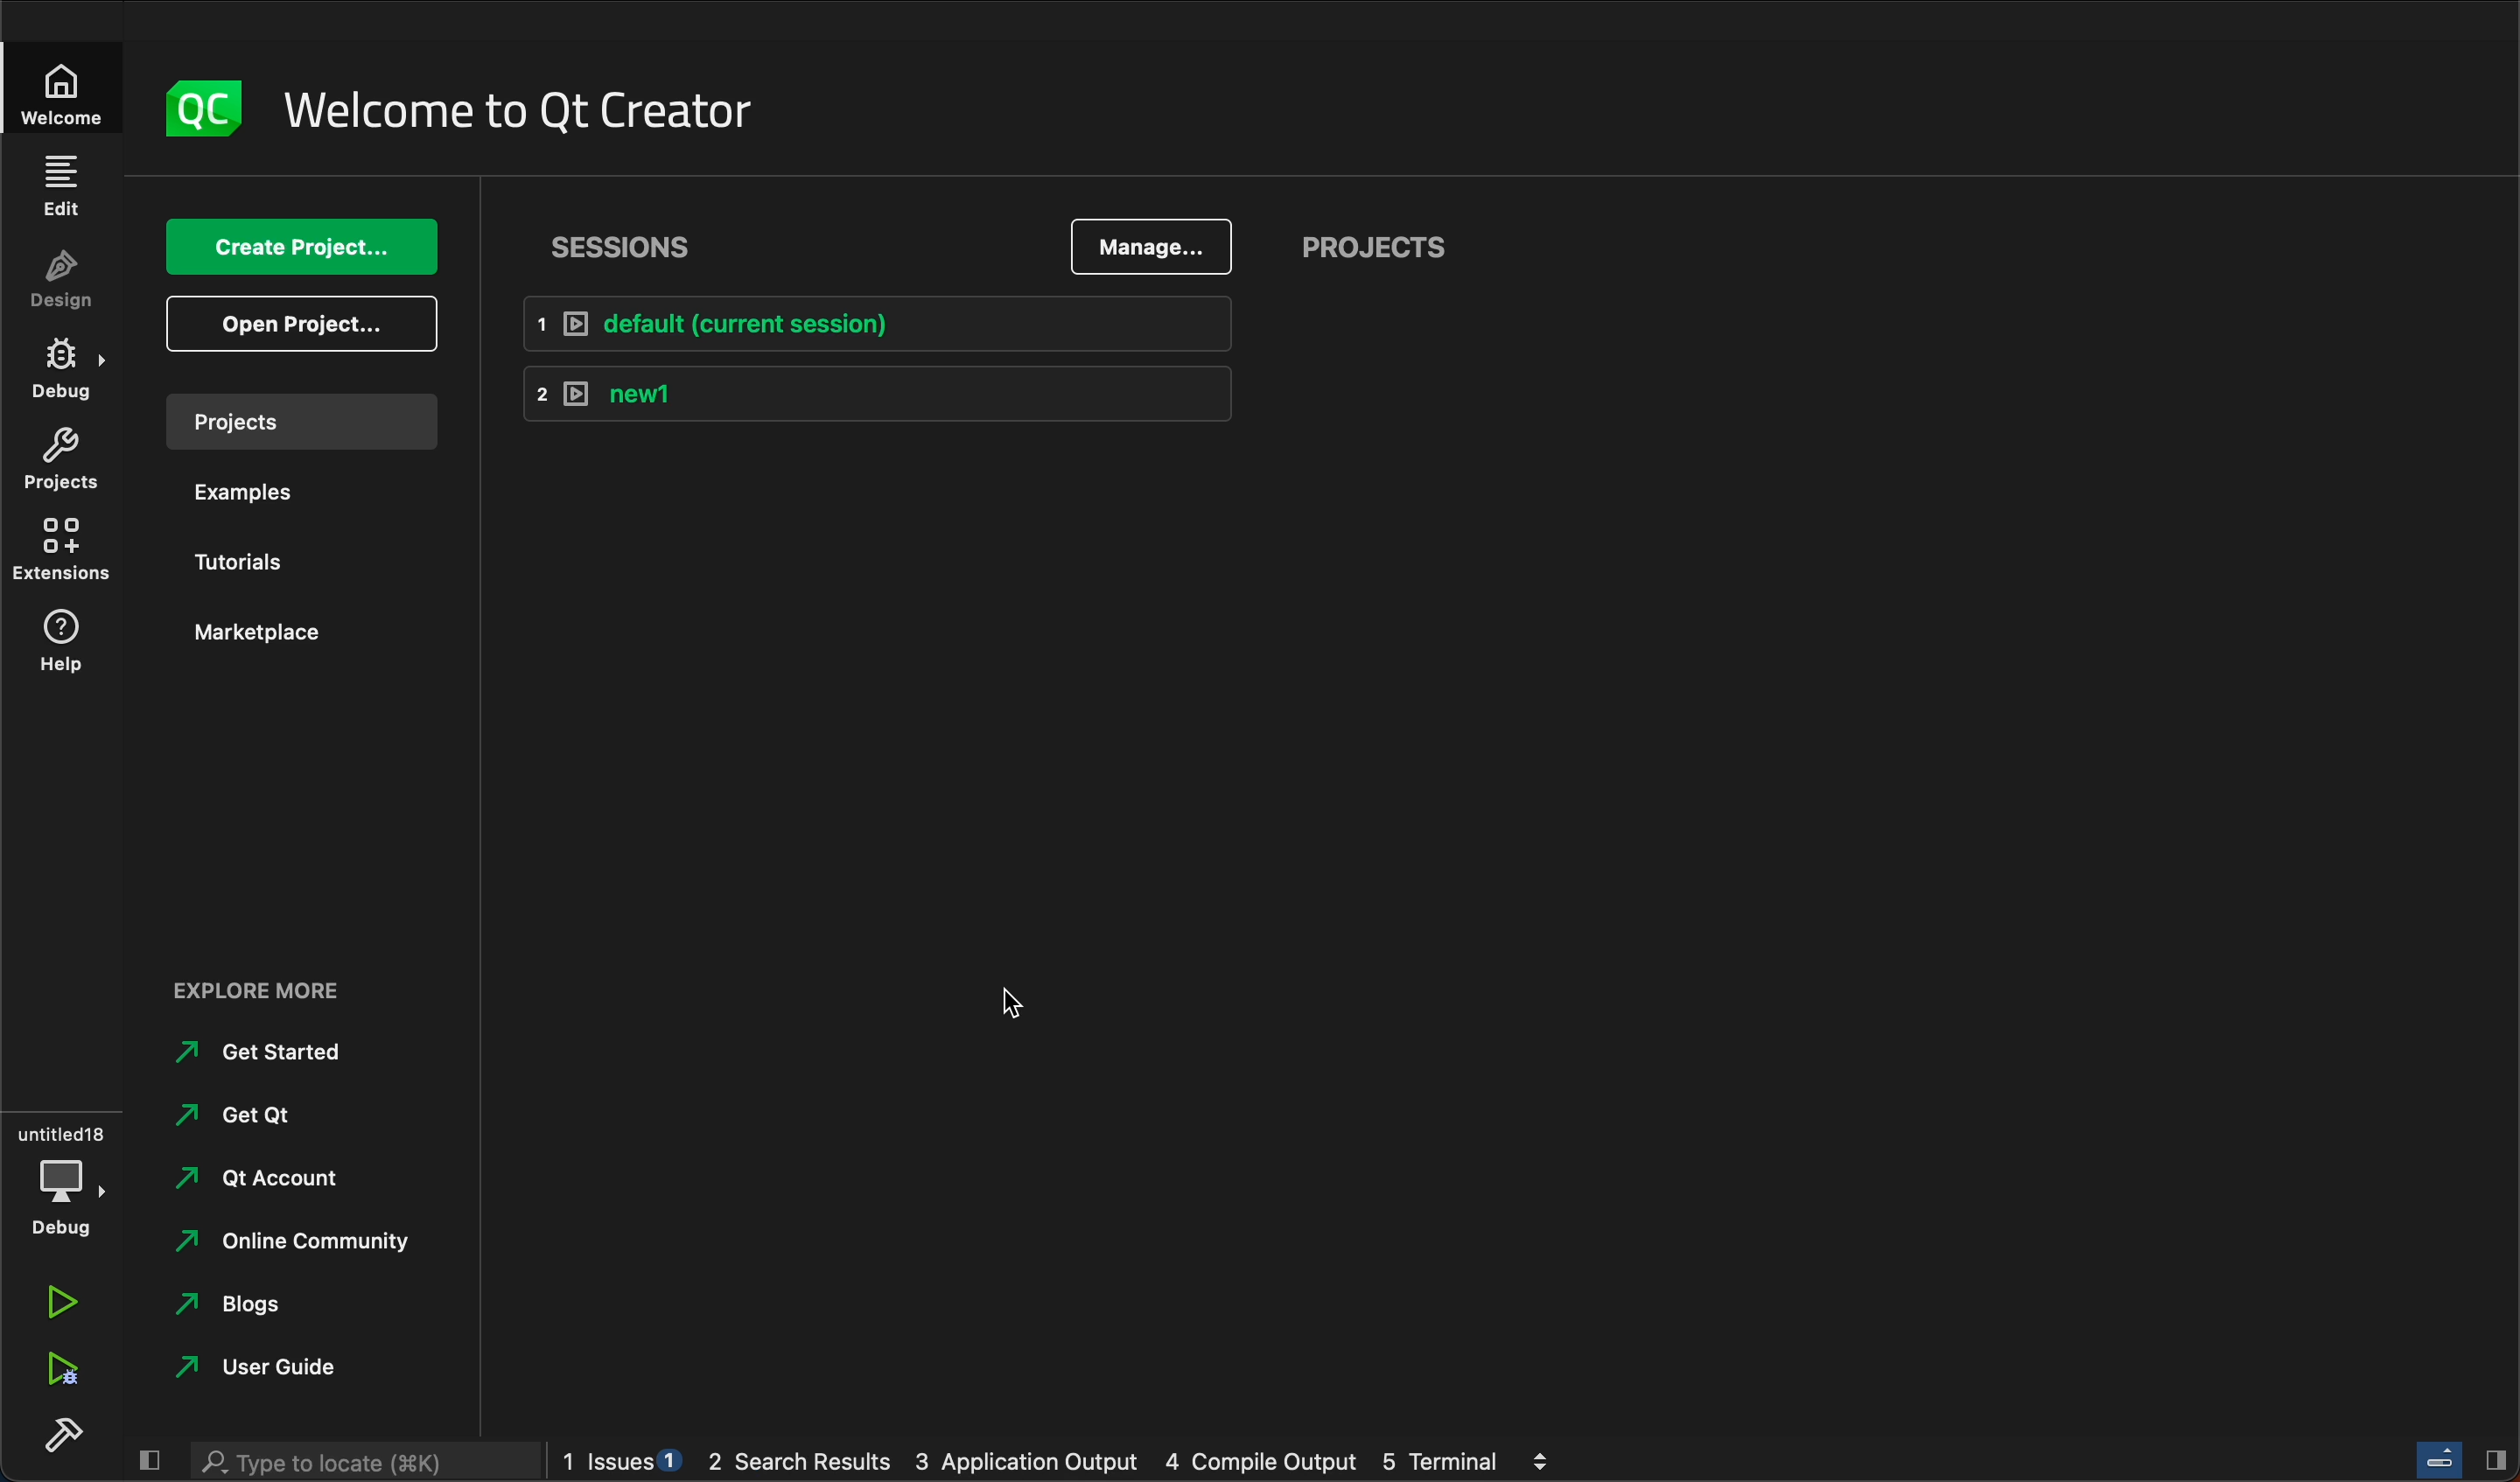  I want to click on examples, so click(253, 491).